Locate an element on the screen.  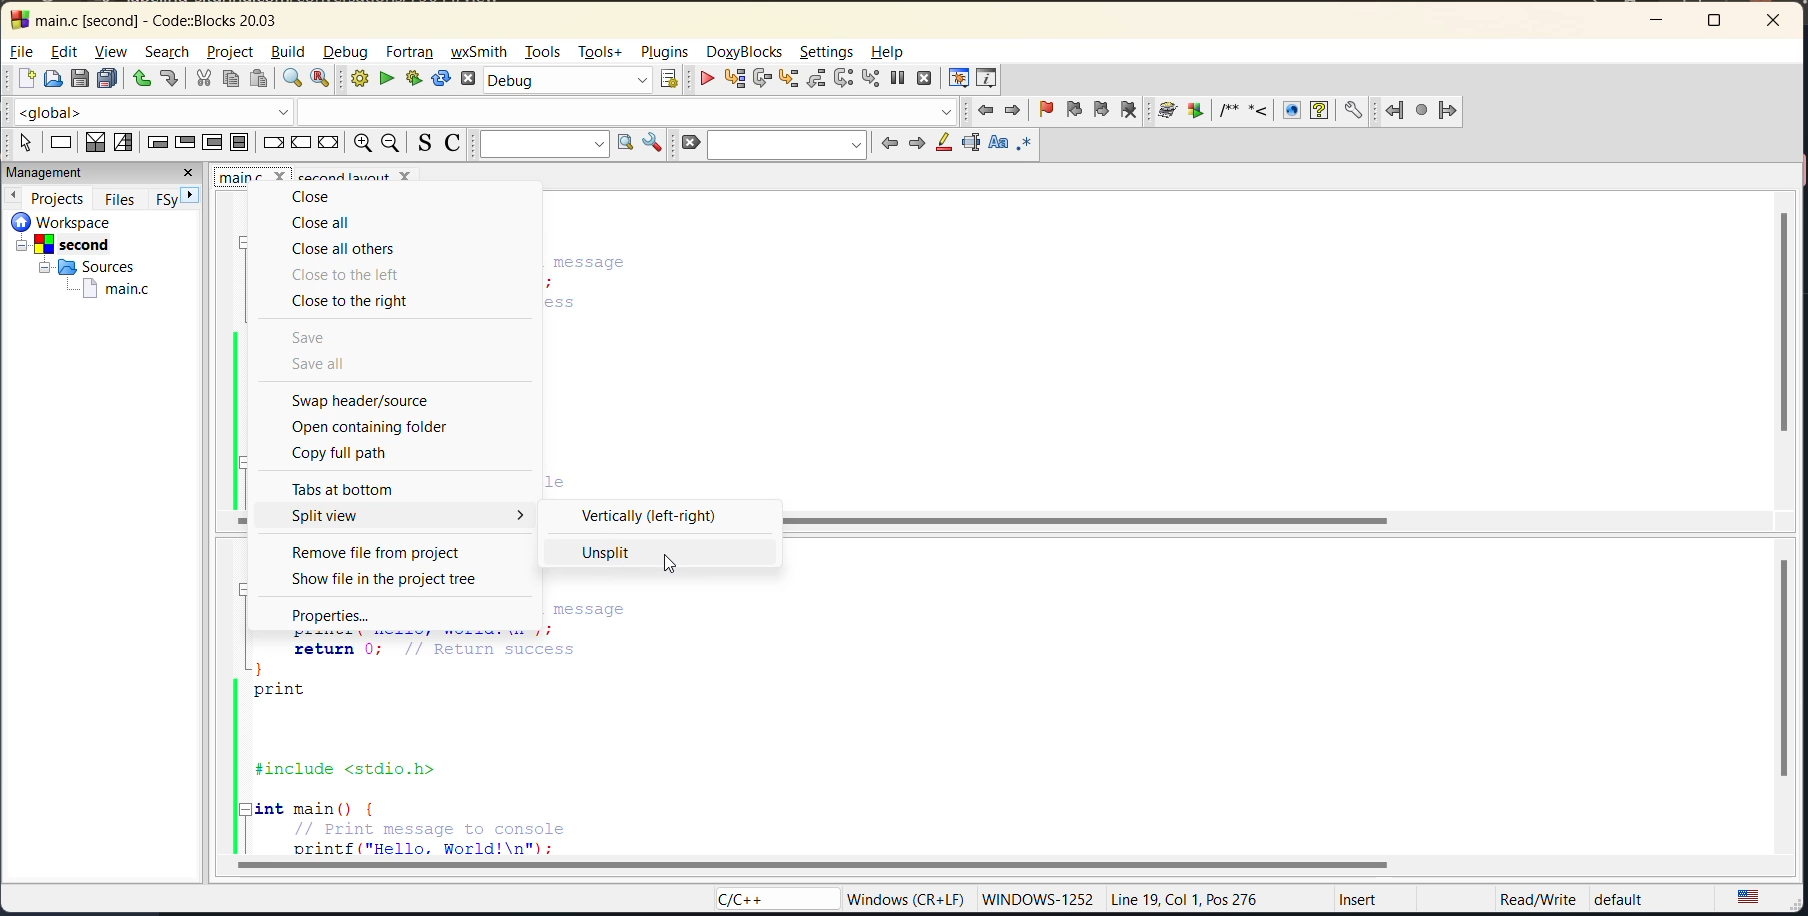
close to the right is located at coordinates (355, 302).